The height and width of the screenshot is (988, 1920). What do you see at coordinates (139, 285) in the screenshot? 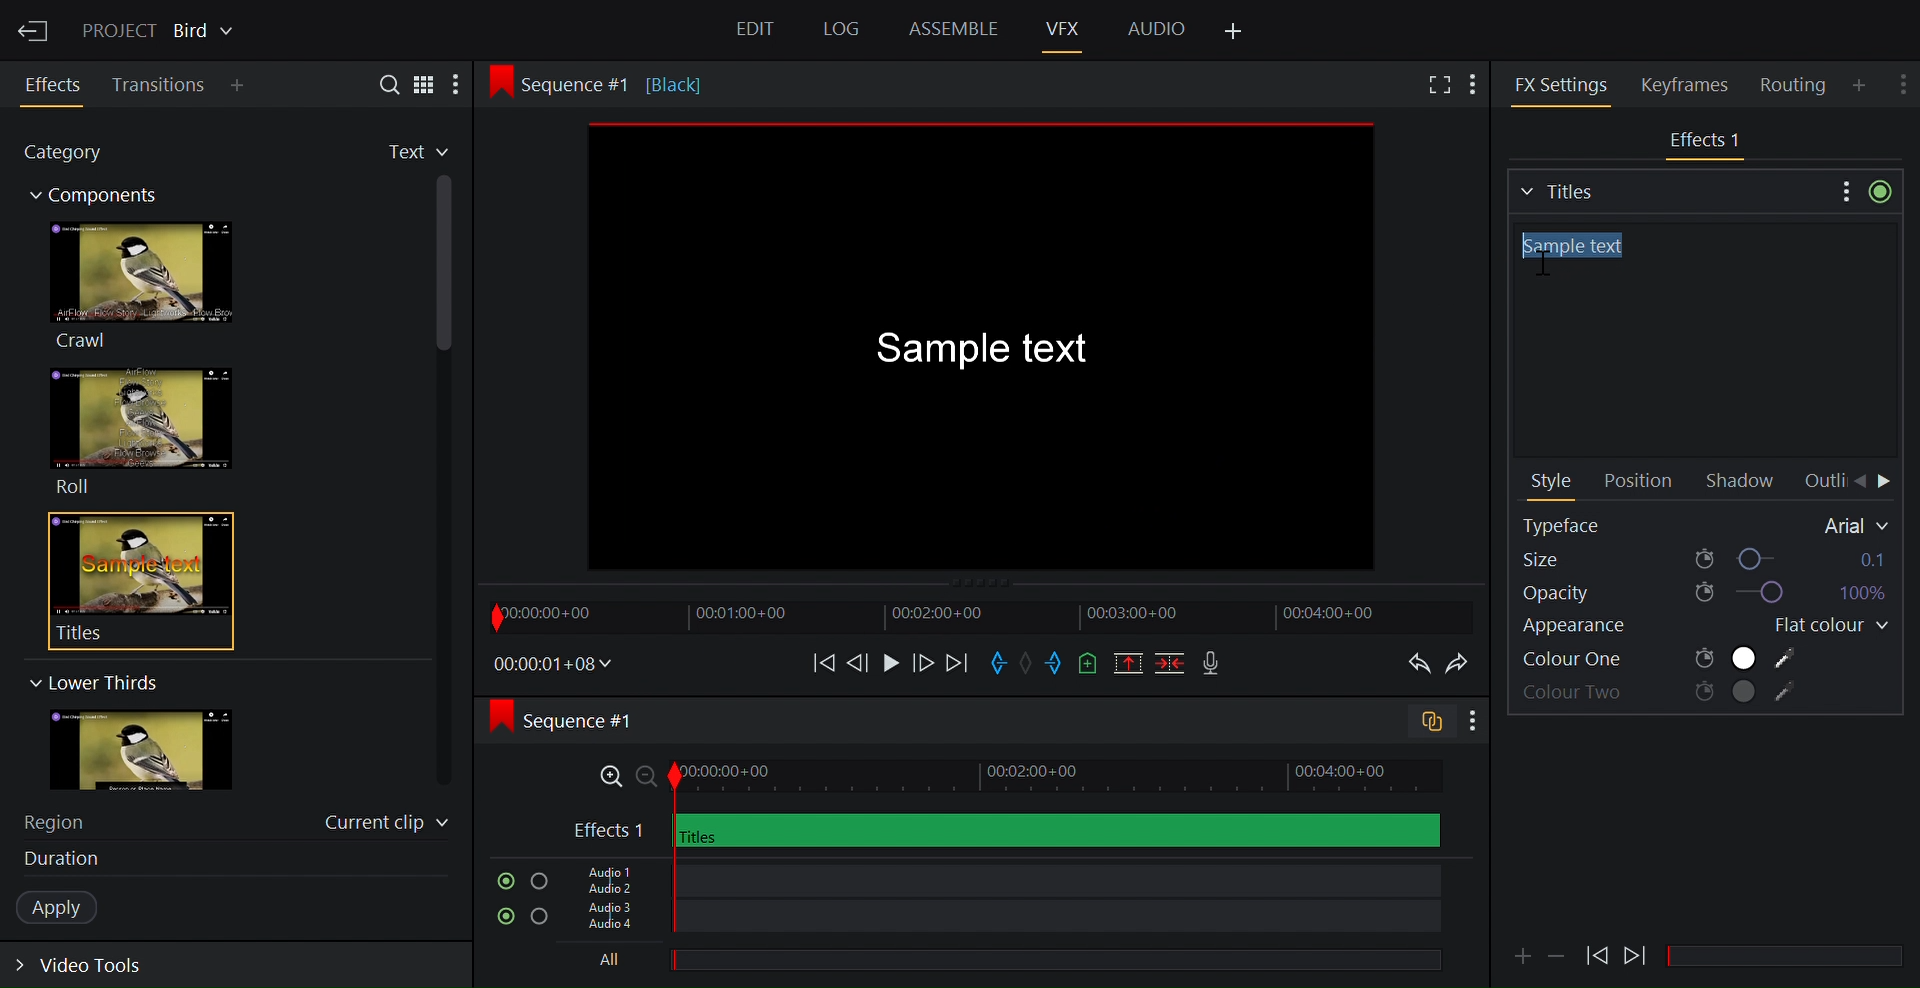
I see `Crawl` at bounding box center [139, 285].